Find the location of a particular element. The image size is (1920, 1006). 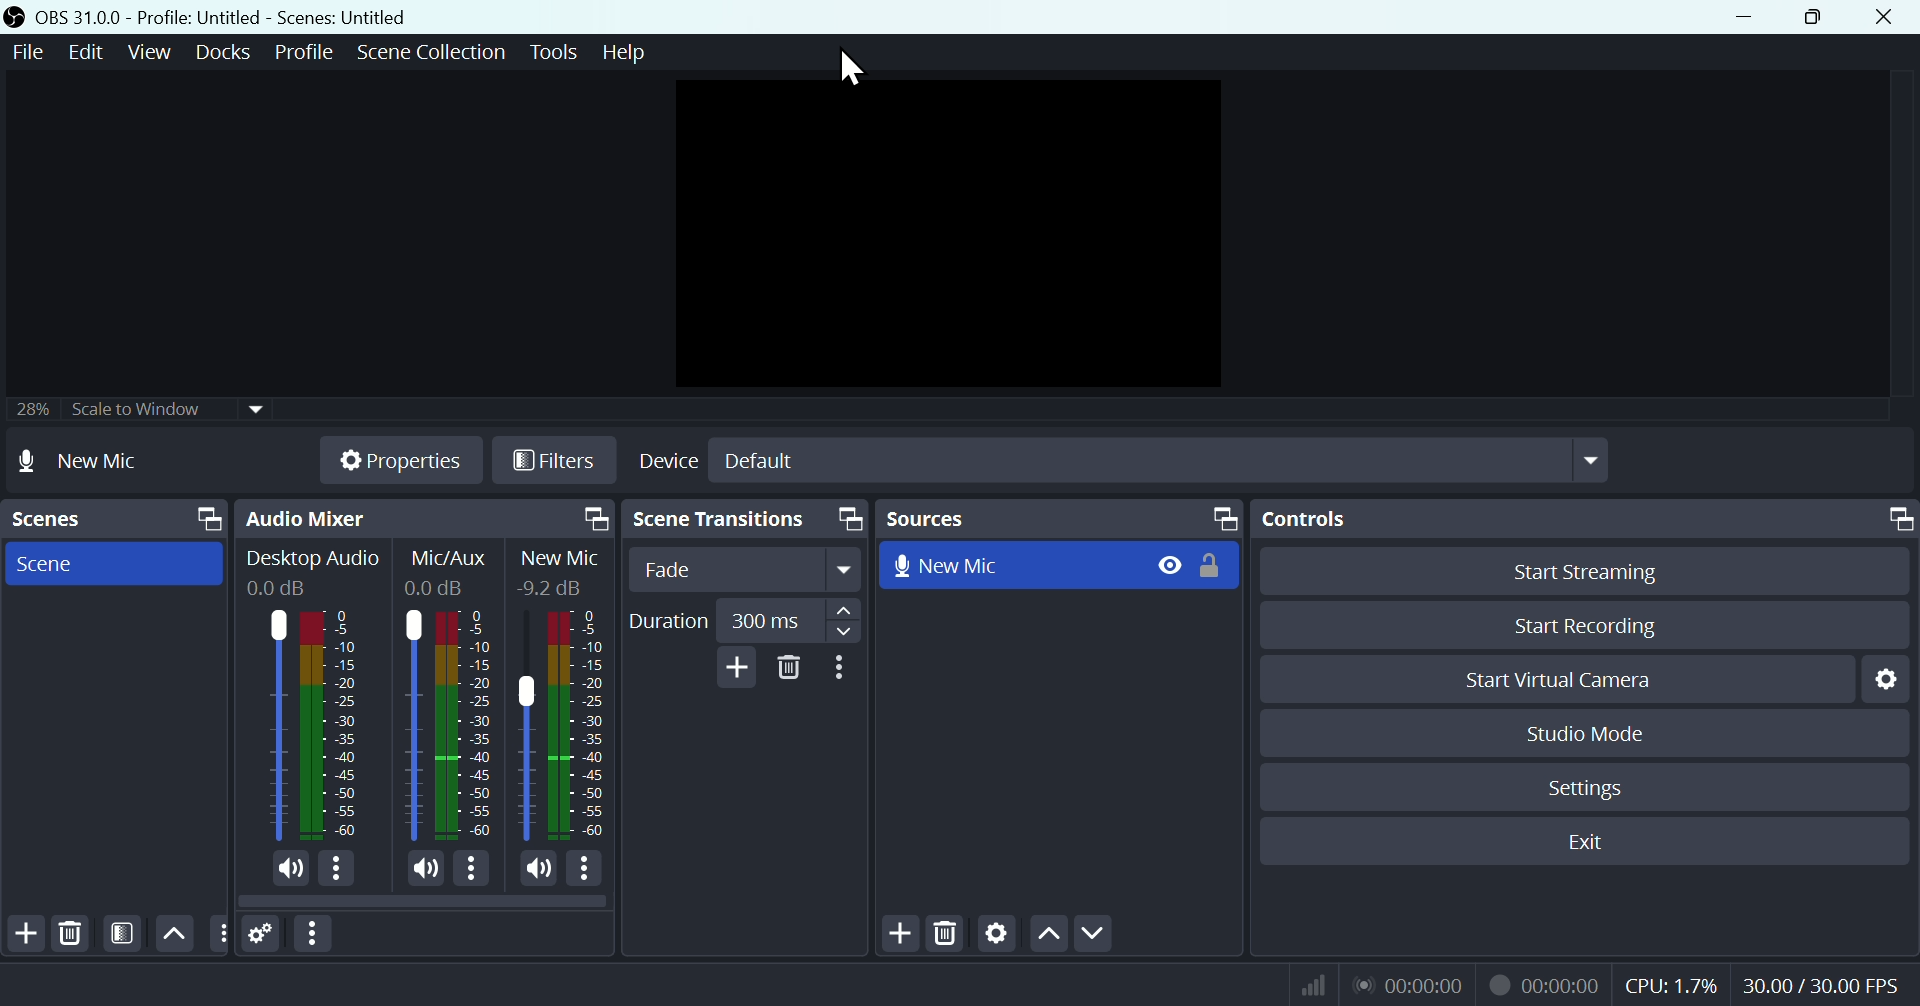

New Mic is located at coordinates (1010, 563).